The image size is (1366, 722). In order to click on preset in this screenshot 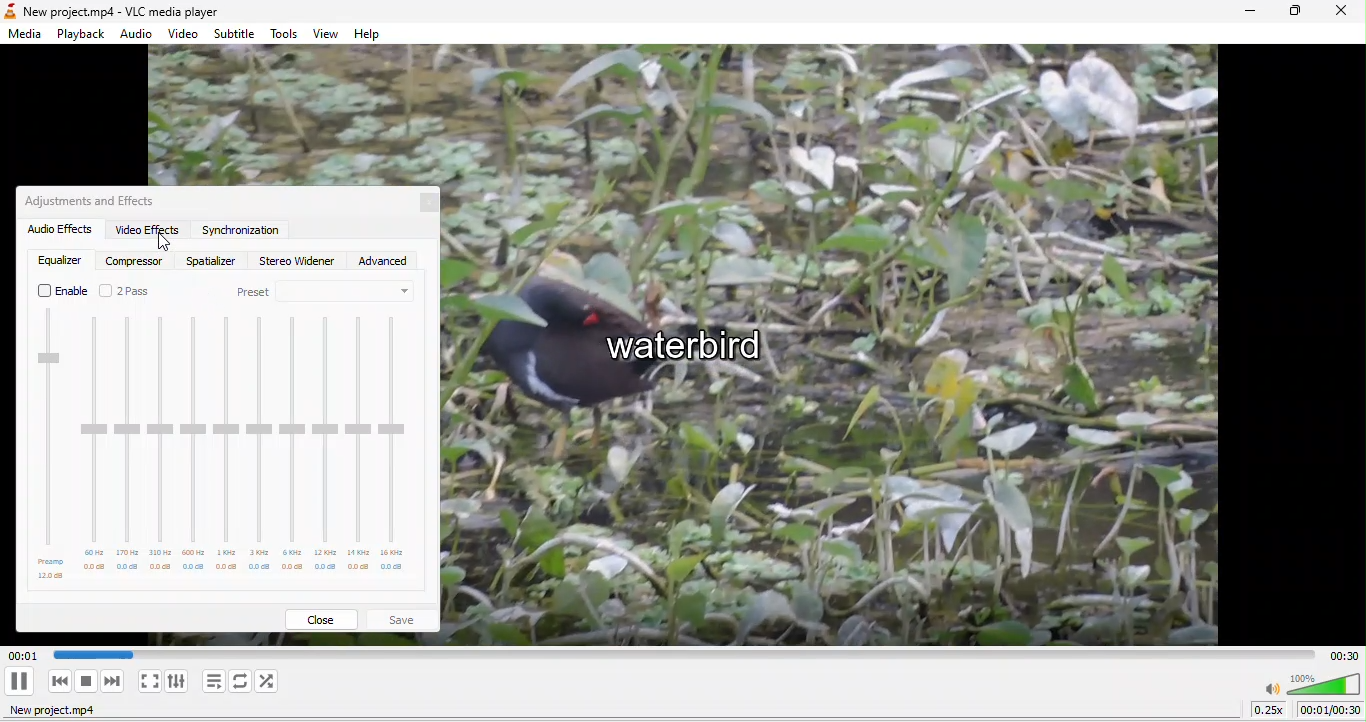, I will do `click(329, 293)`.